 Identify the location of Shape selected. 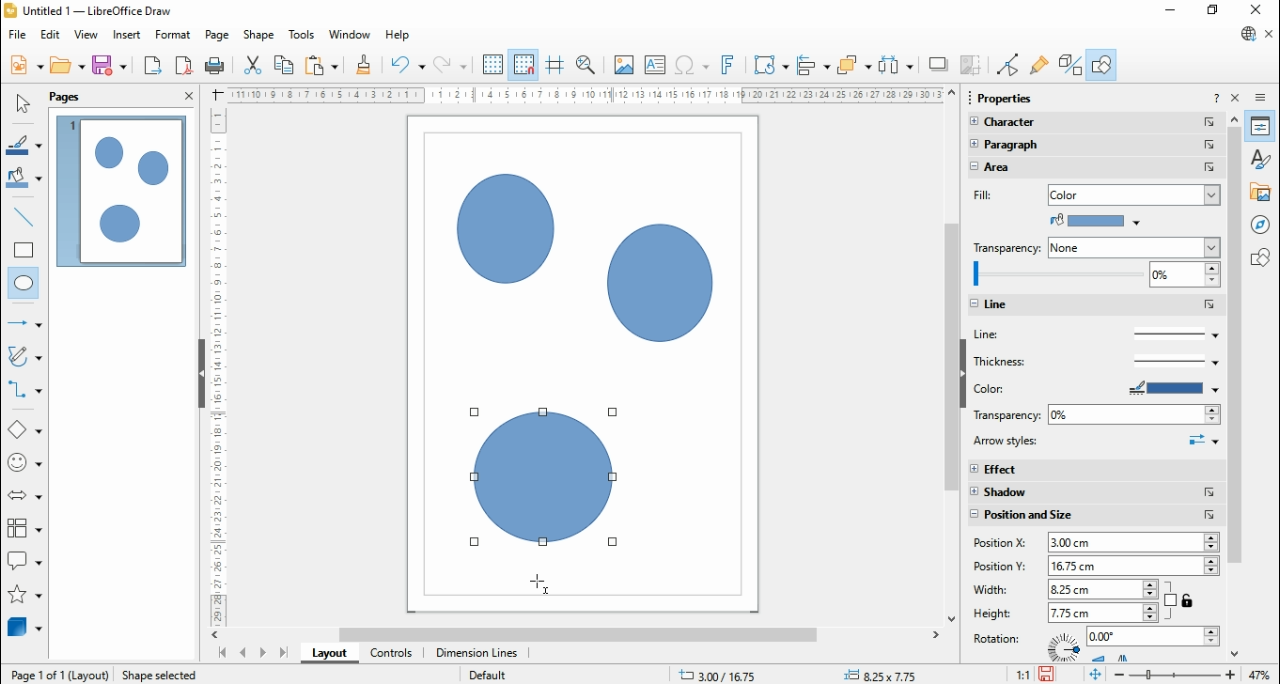
(163, 672).